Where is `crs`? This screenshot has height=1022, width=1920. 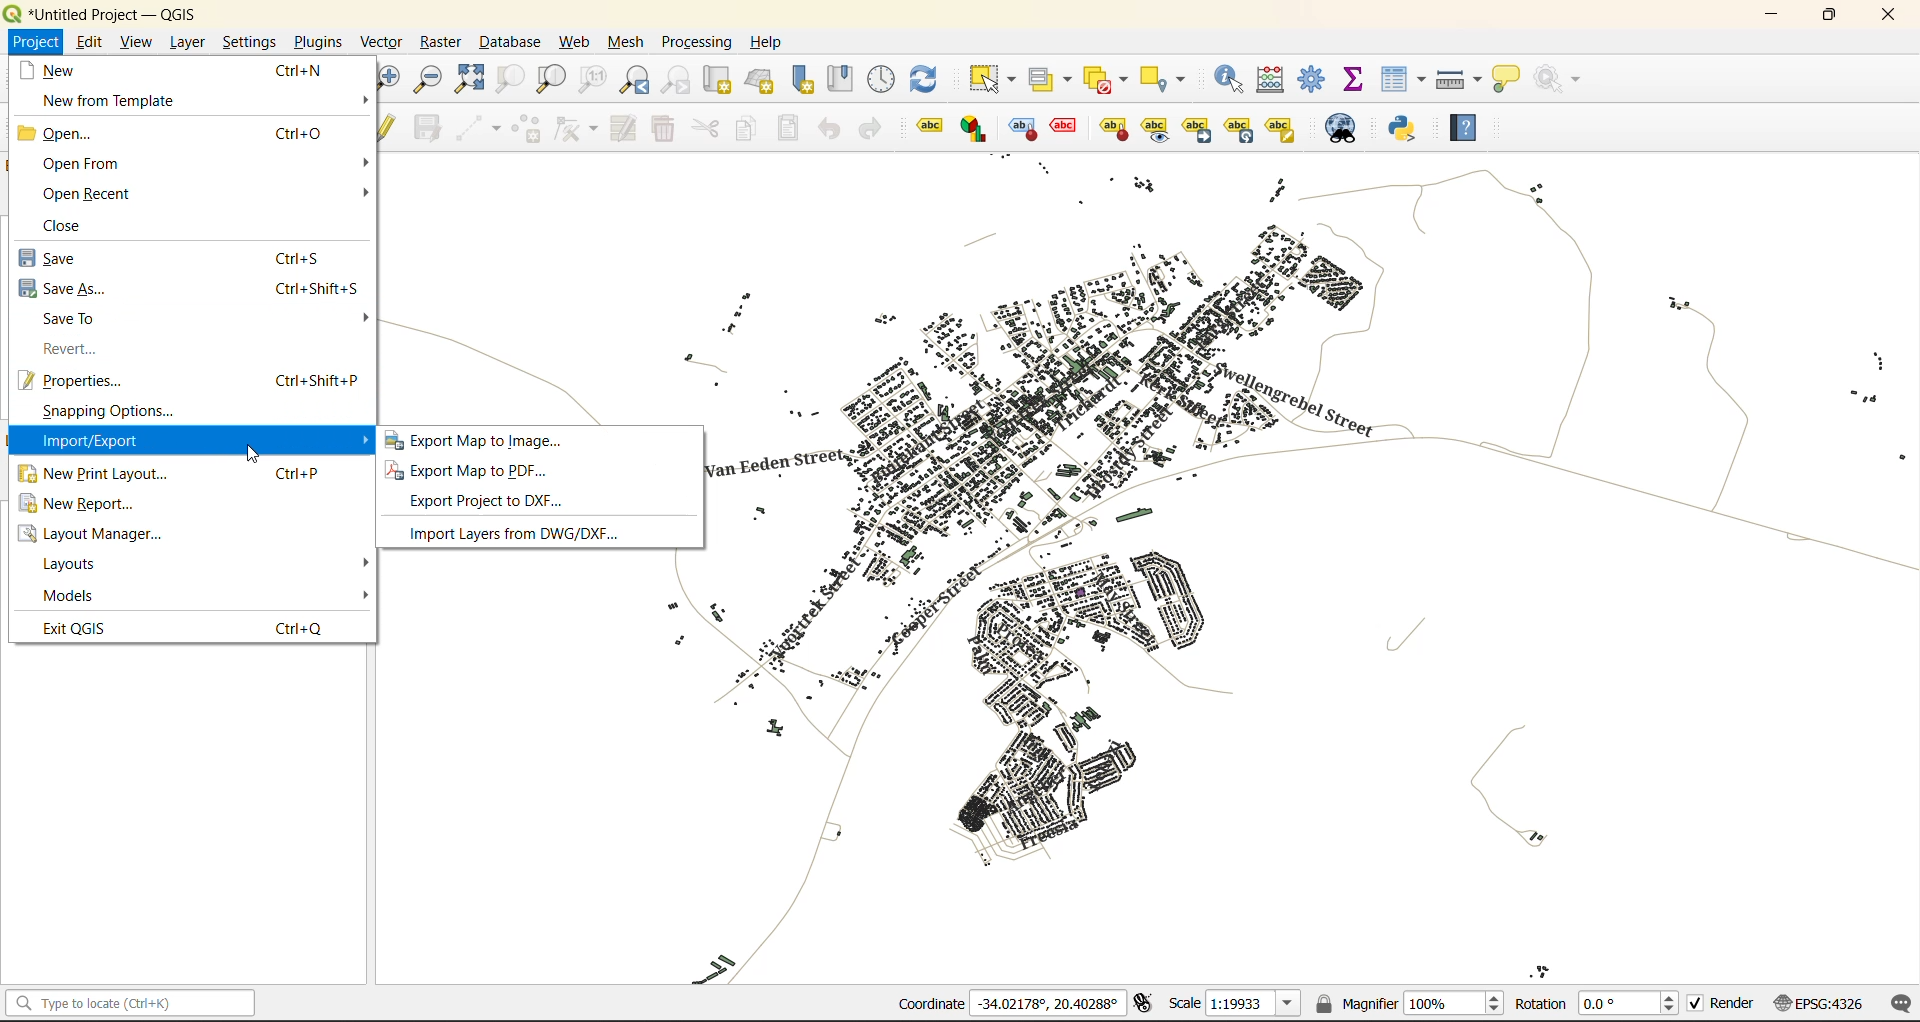 crs is located at coordinates (1813, 1000).